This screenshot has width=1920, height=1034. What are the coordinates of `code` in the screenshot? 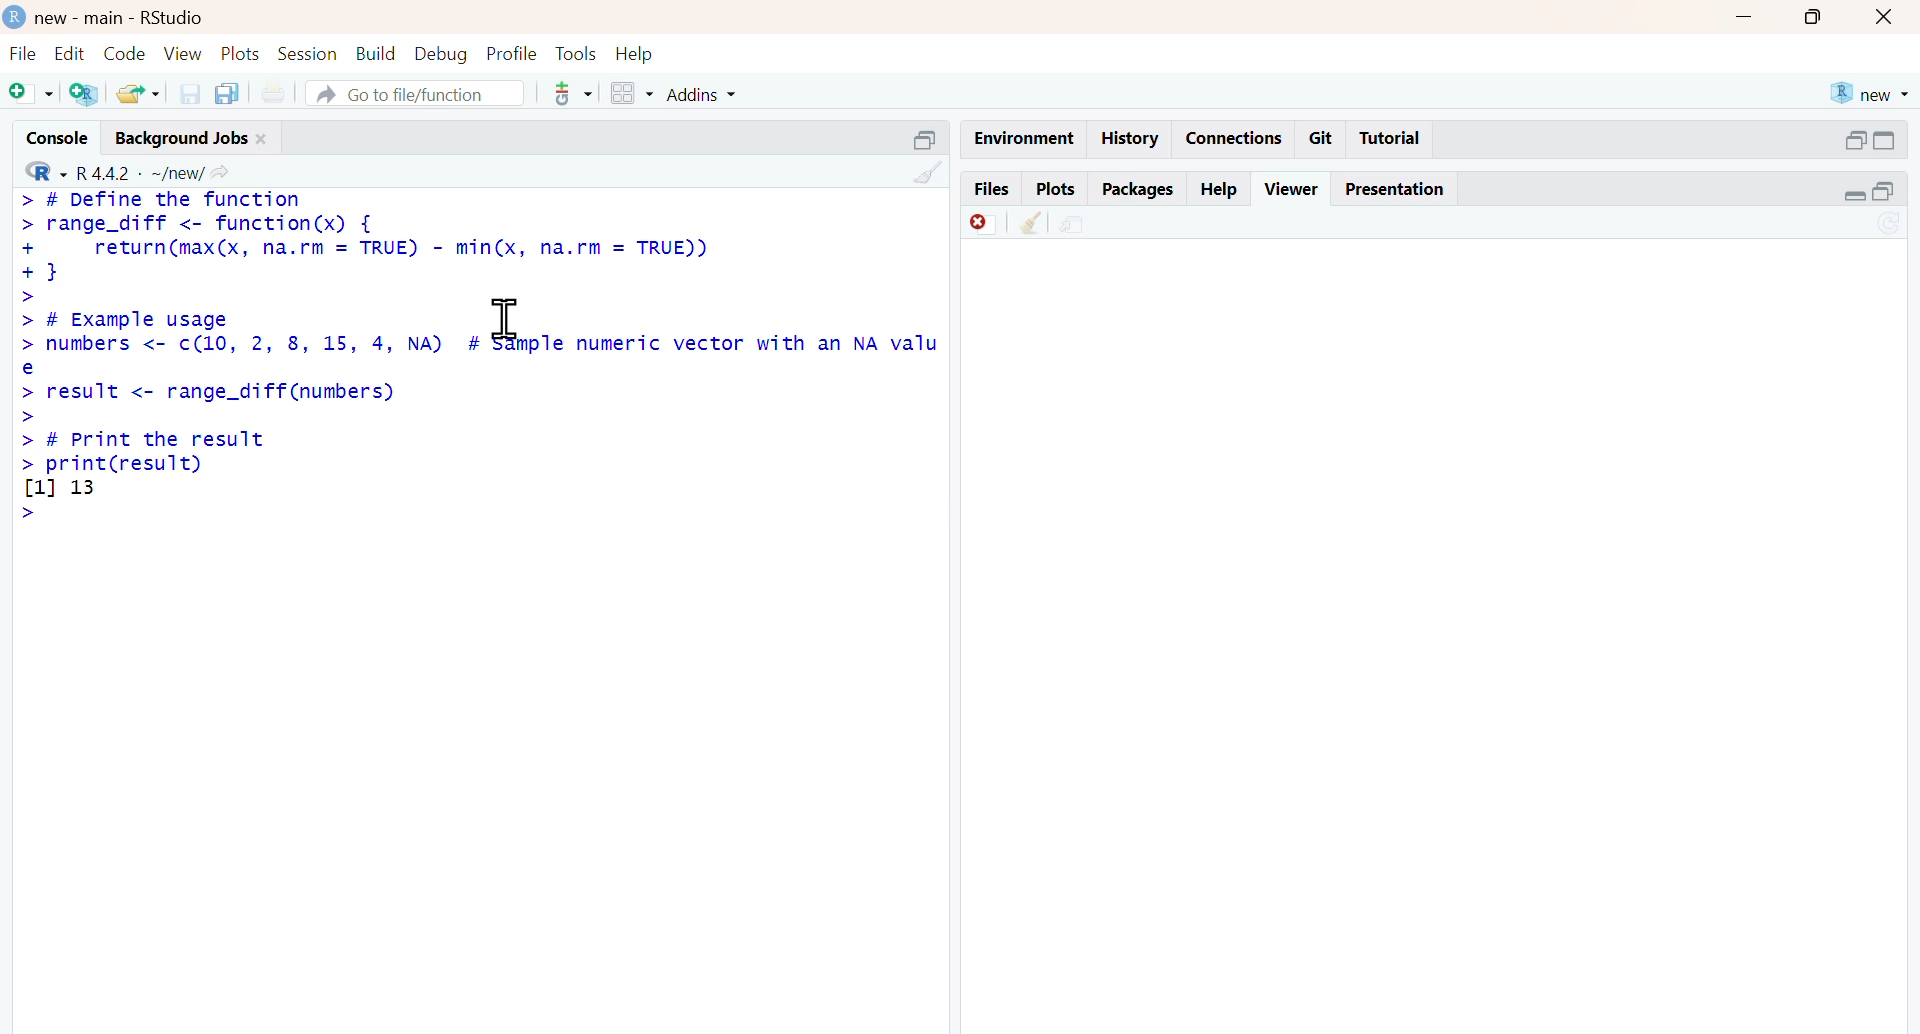 It's located at (126, 54).